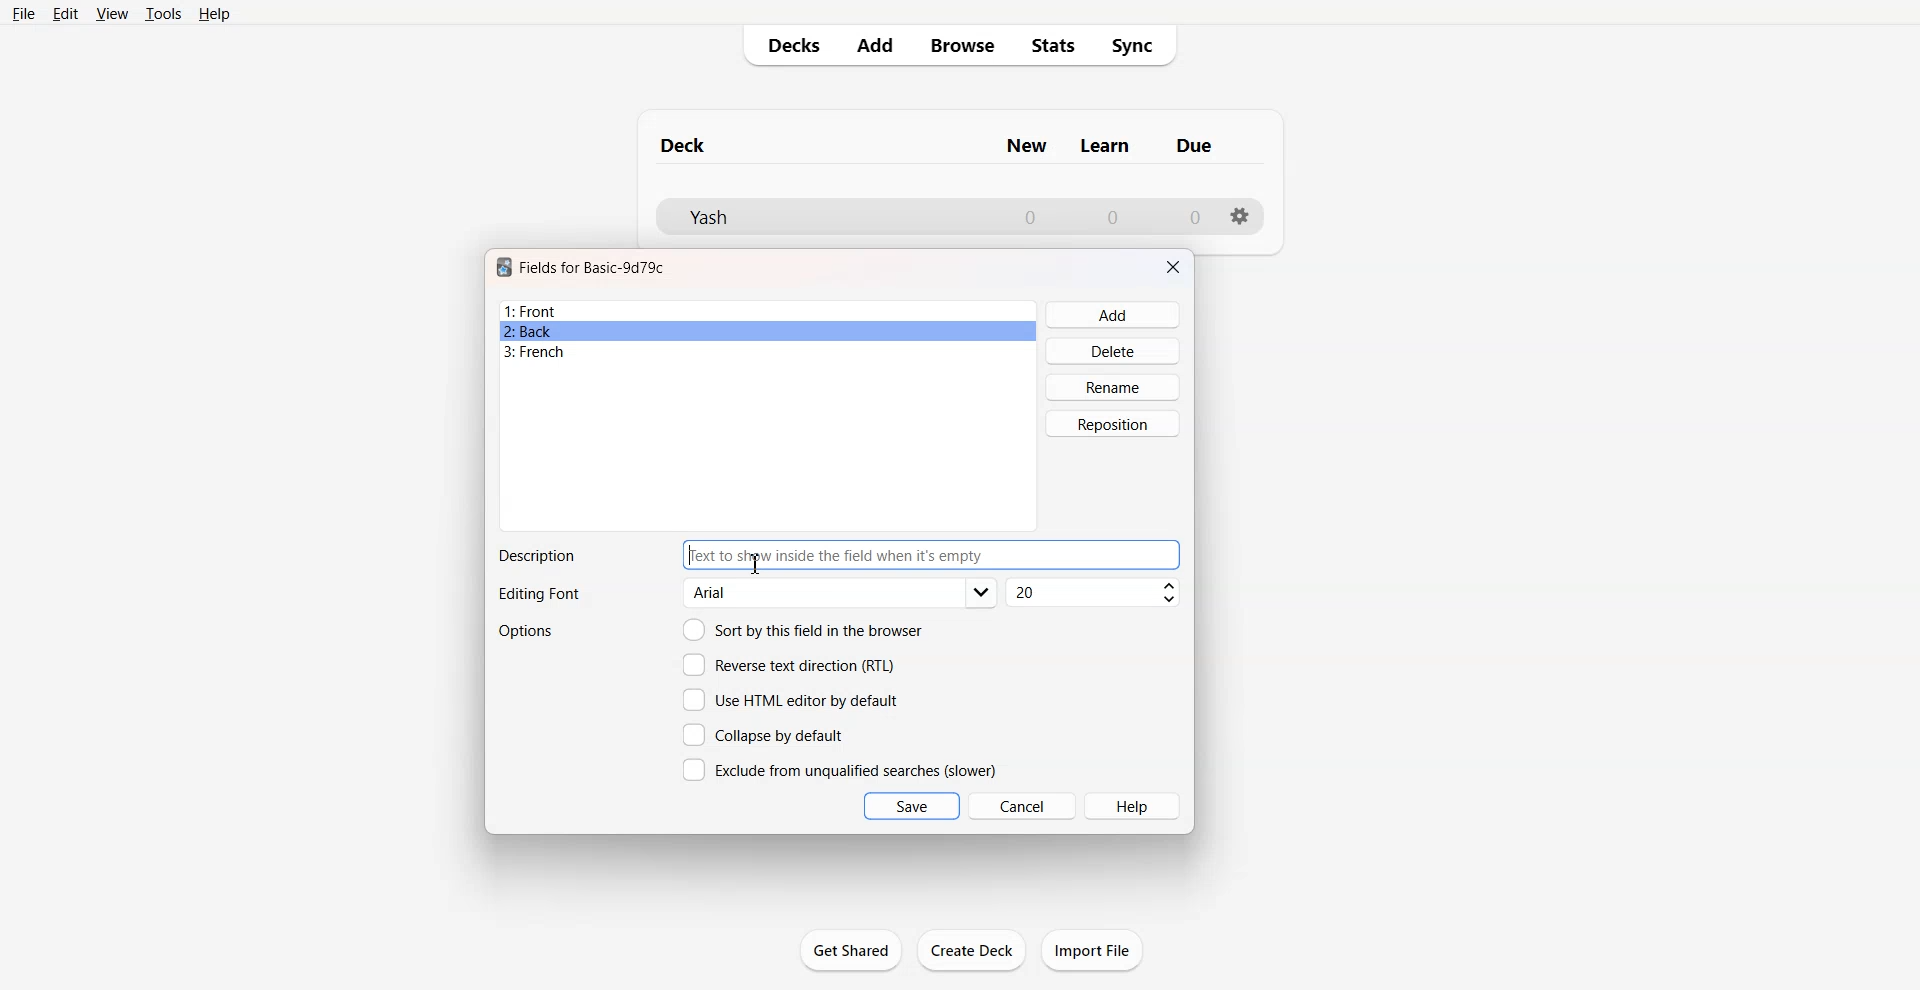 The height and width of the screenshot is (990, 1920). Describe the element at coordinates (912, 806) in the screenshot. I see `Save` at that location.